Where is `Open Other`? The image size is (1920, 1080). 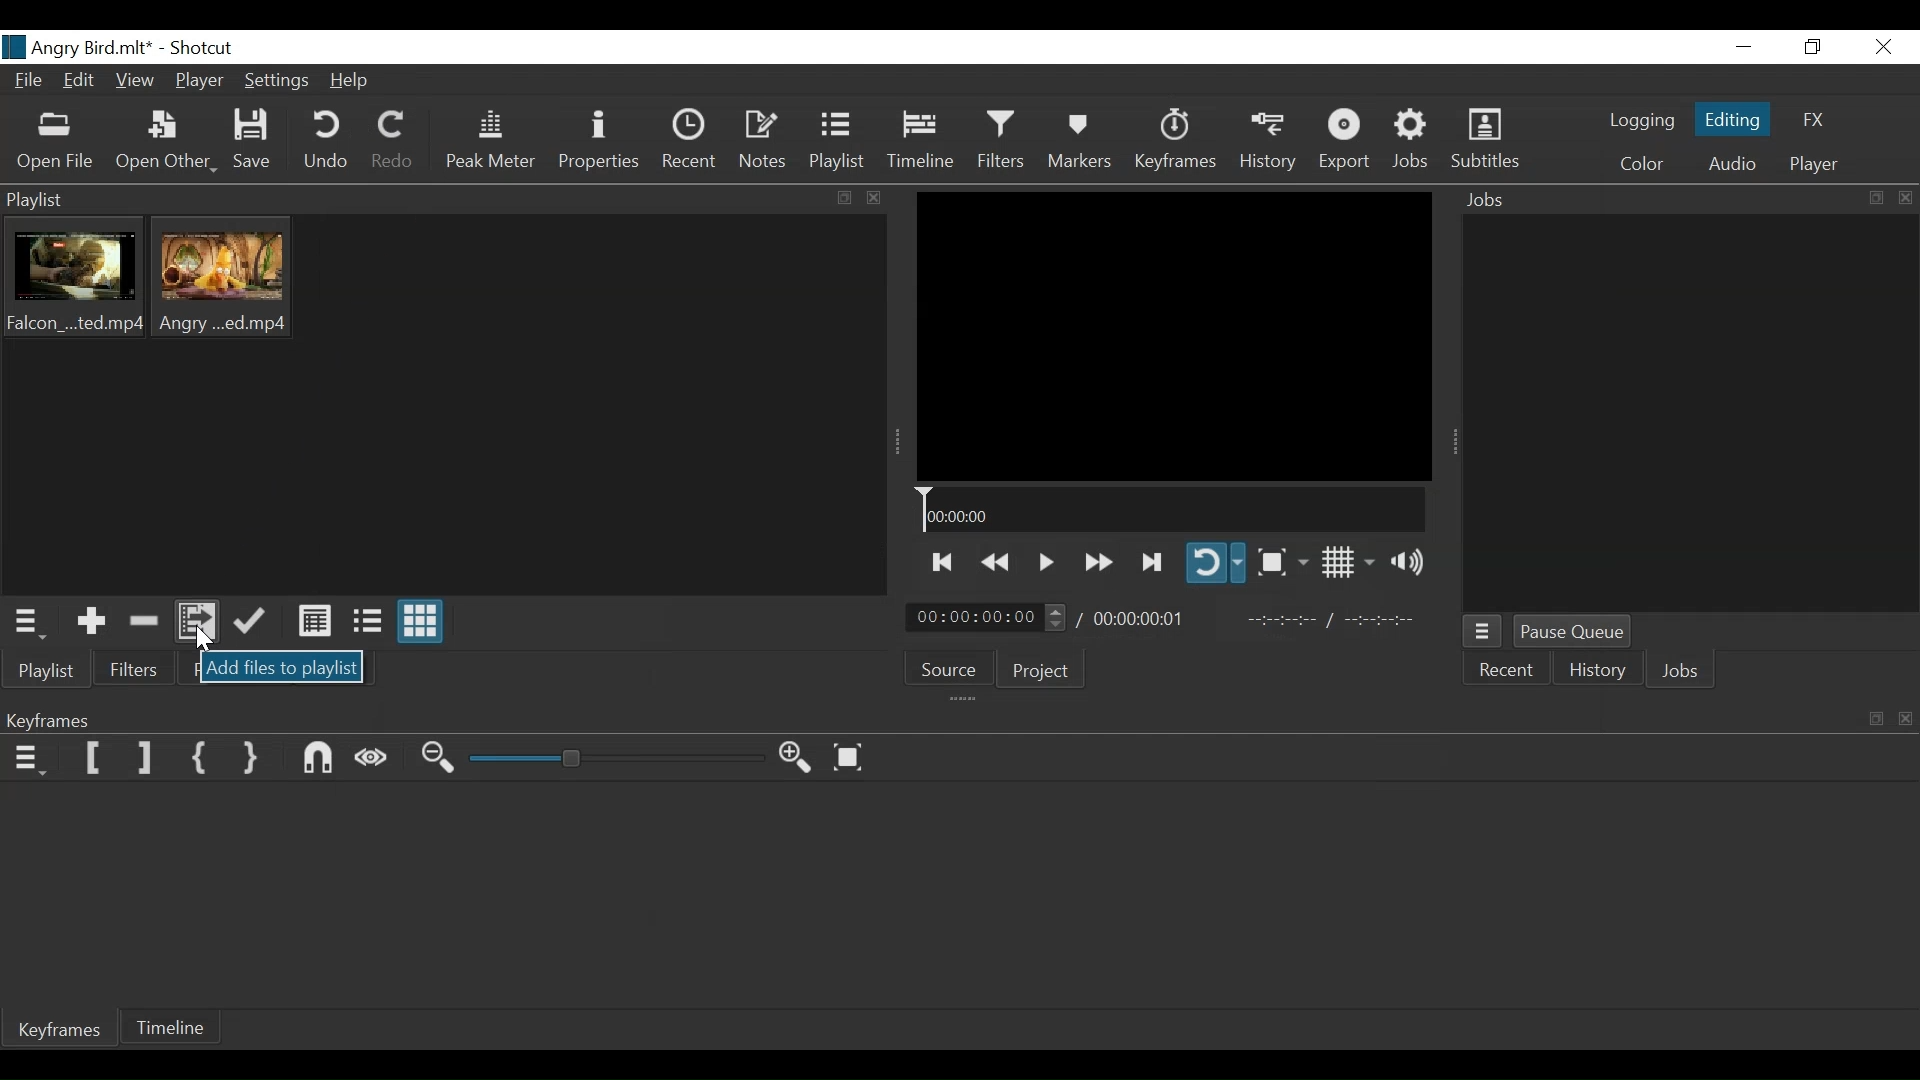 Open Other is located at coordinates (166, 141).